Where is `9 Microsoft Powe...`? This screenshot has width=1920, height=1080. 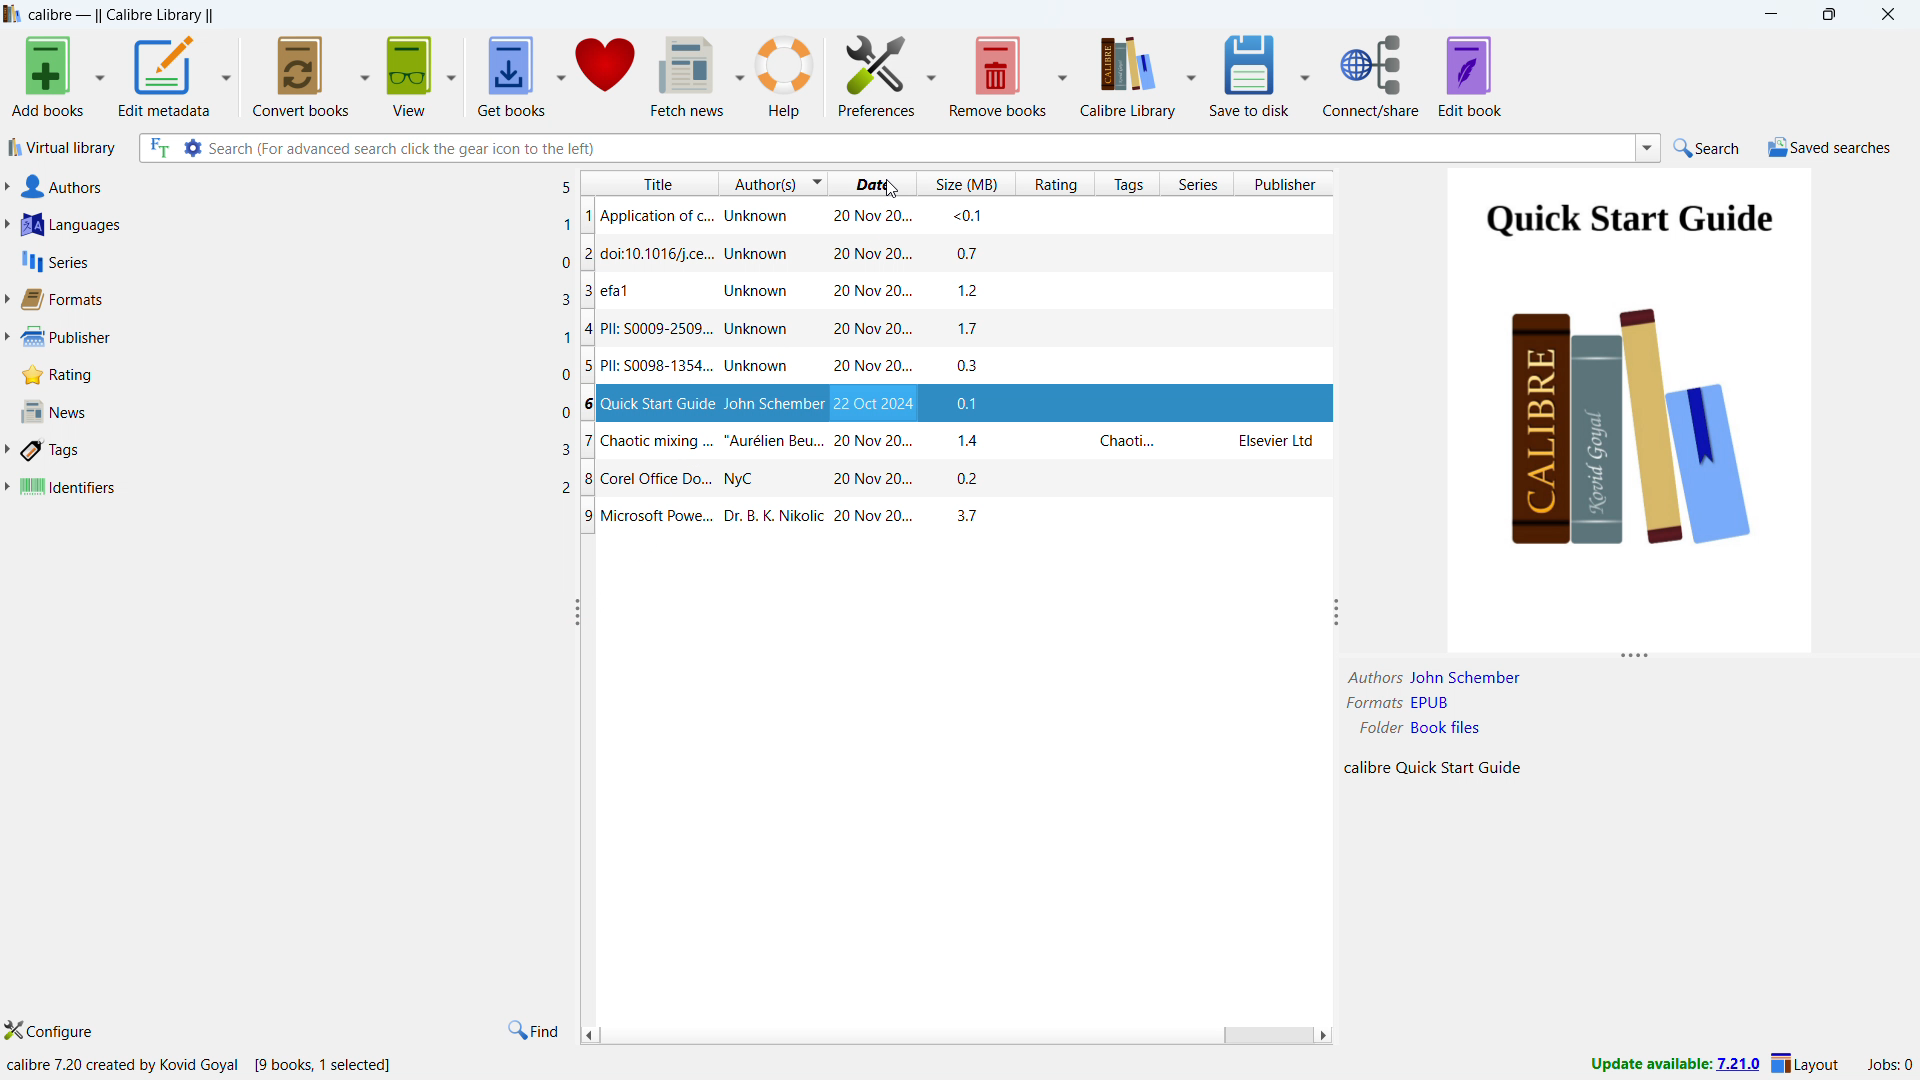
9 Microsoft Powe... is located at coordinates (647, 517).